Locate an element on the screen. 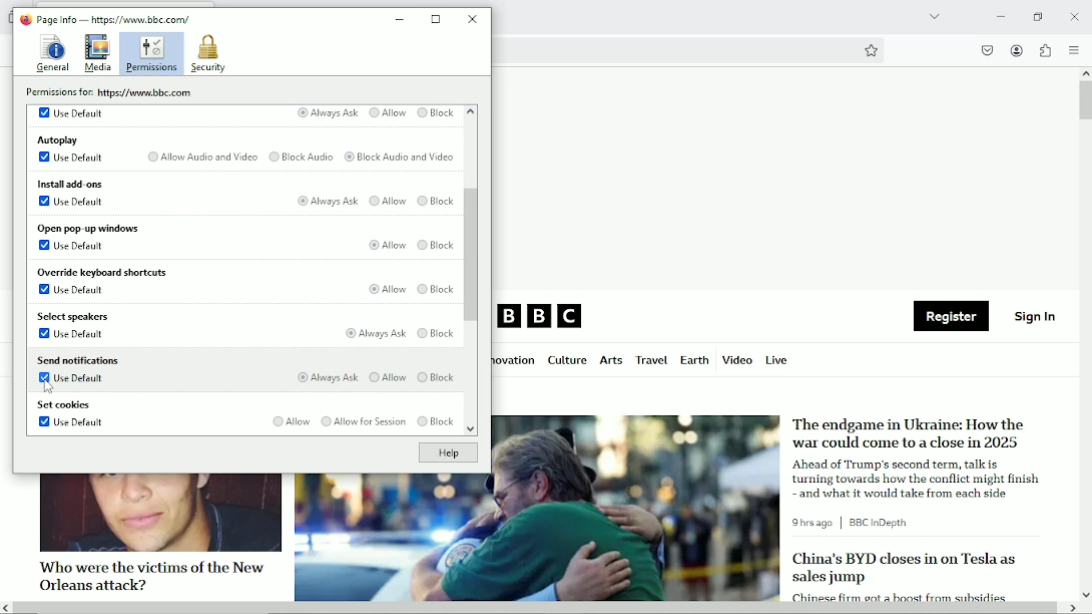  Use default is located at coordinates (71, 158).